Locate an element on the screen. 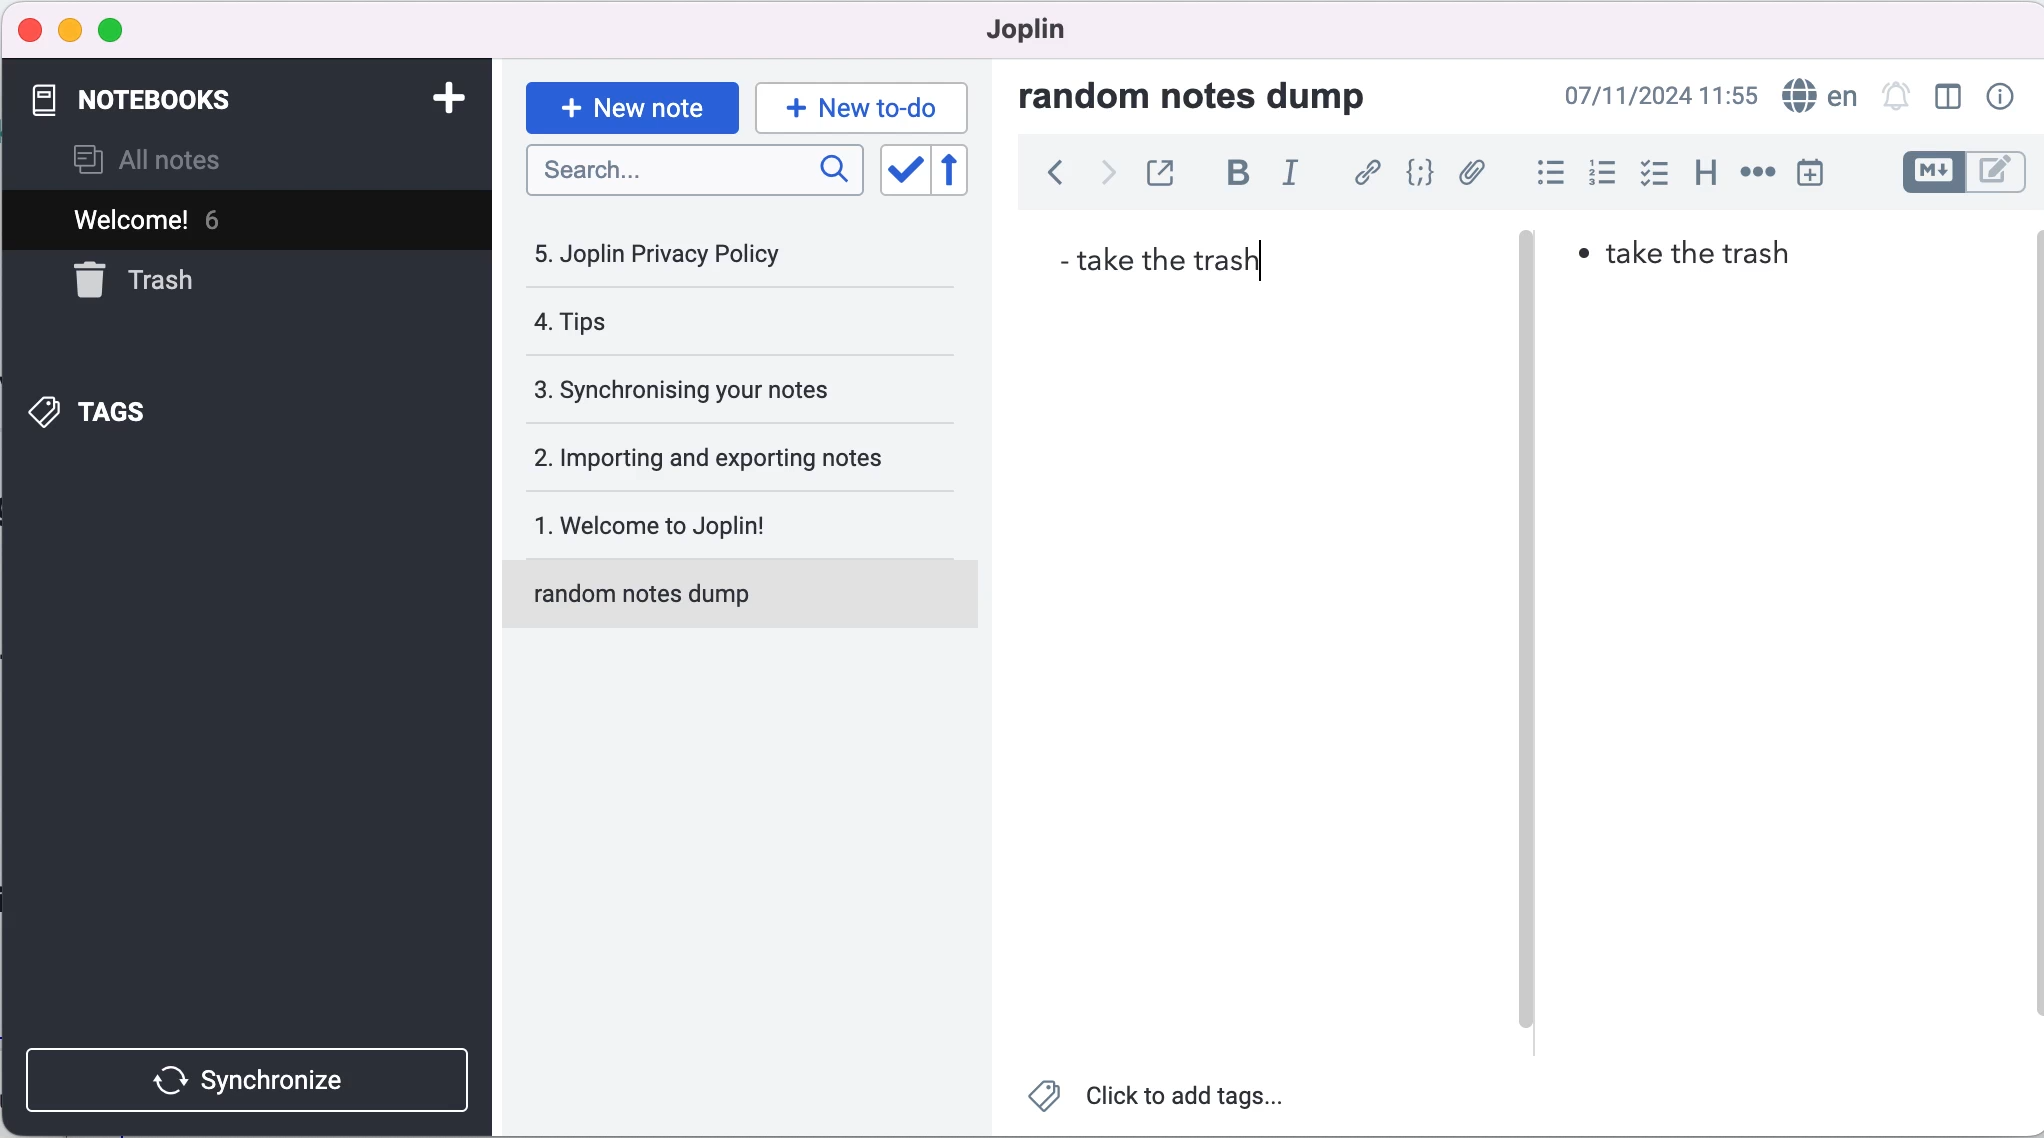 This screenshot has height=1138, width=2044. tags is located at coordinates (148, 411).